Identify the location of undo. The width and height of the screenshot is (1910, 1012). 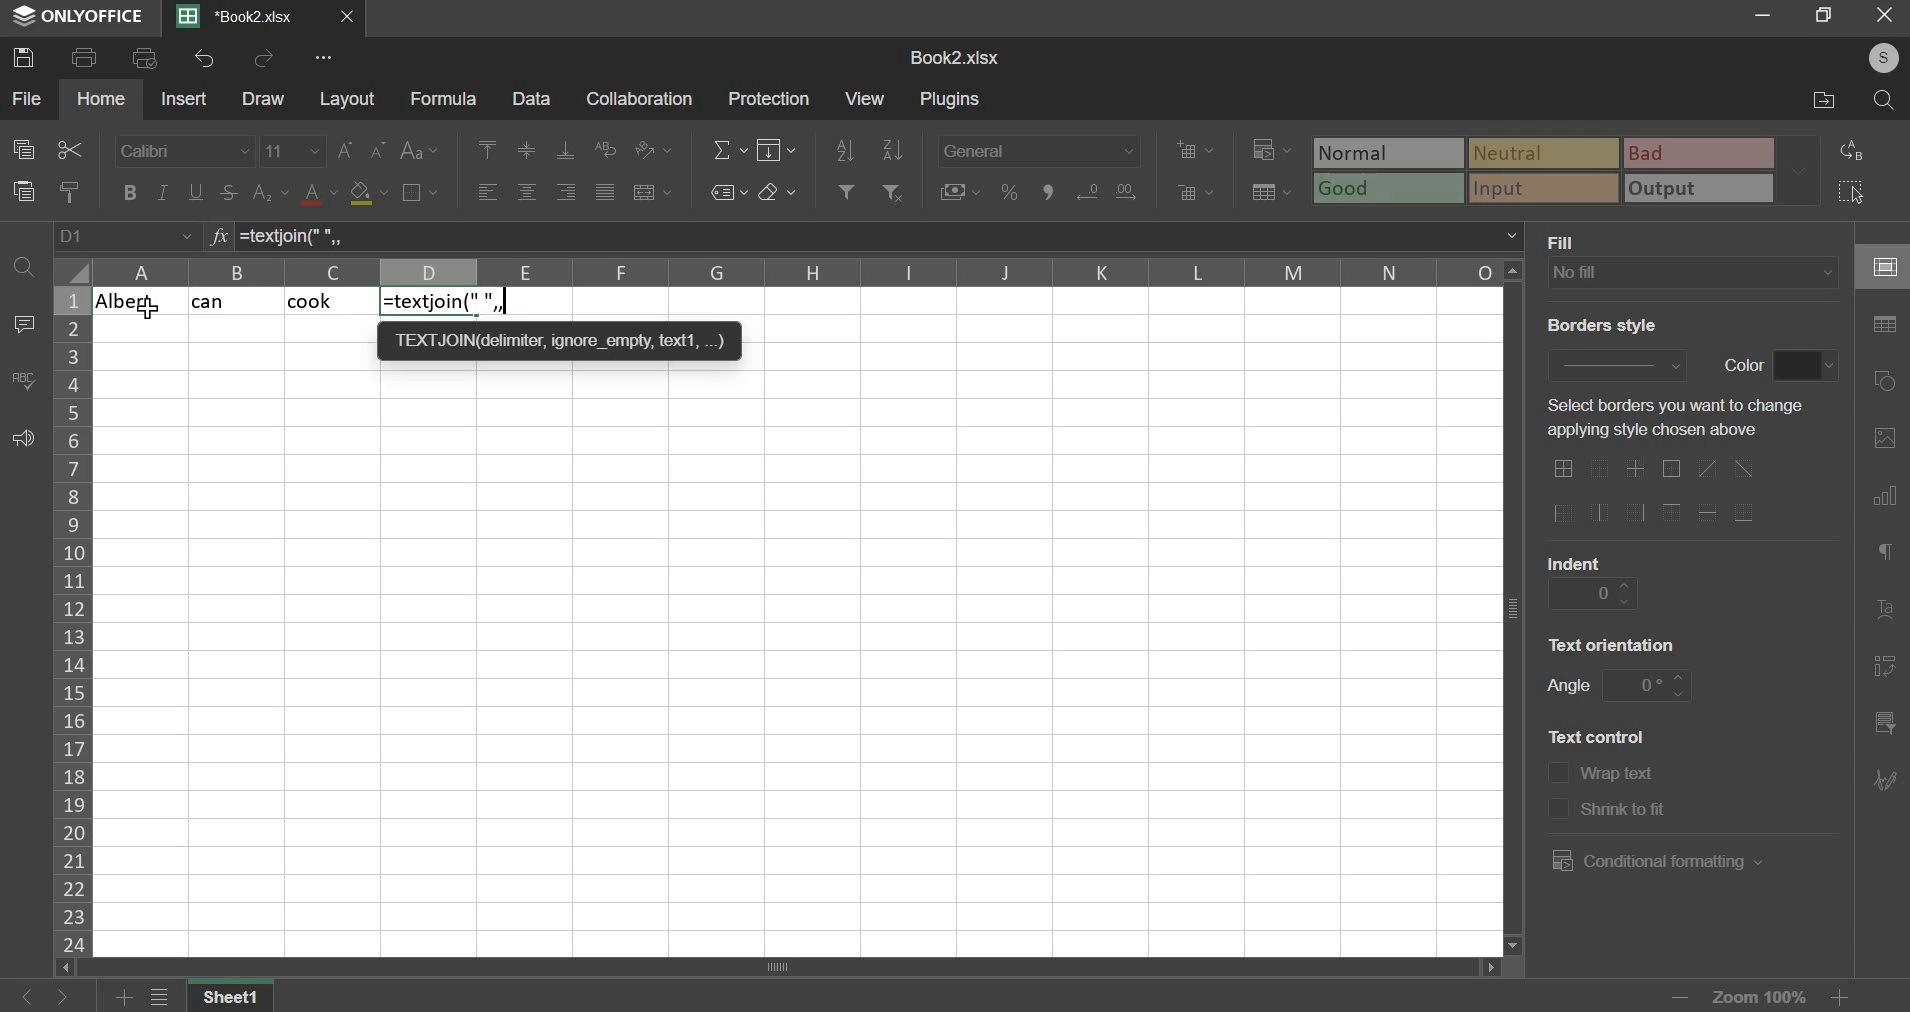
(204, 58).